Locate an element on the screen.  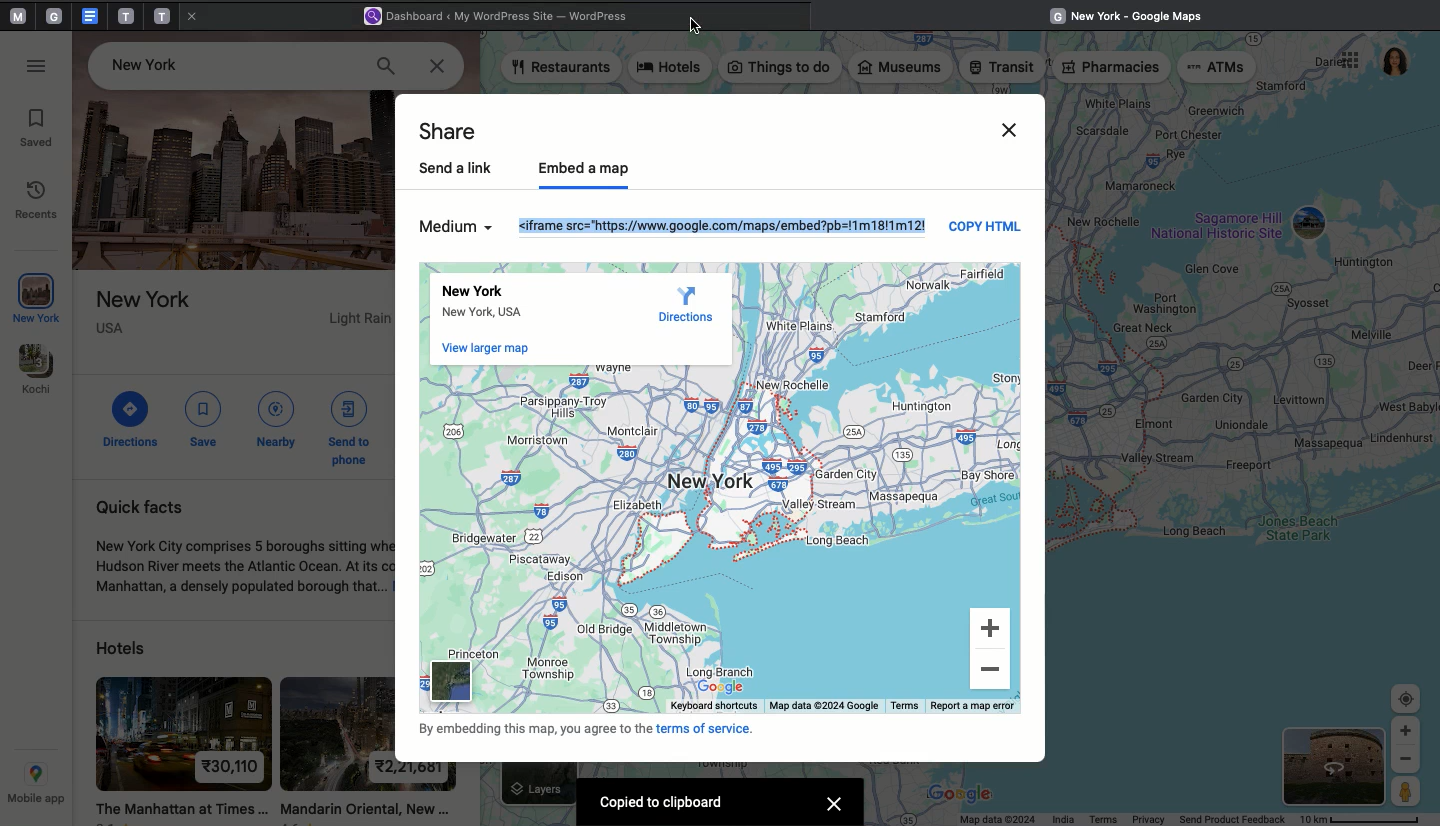
Transit is located at coordinates (1003, 68).